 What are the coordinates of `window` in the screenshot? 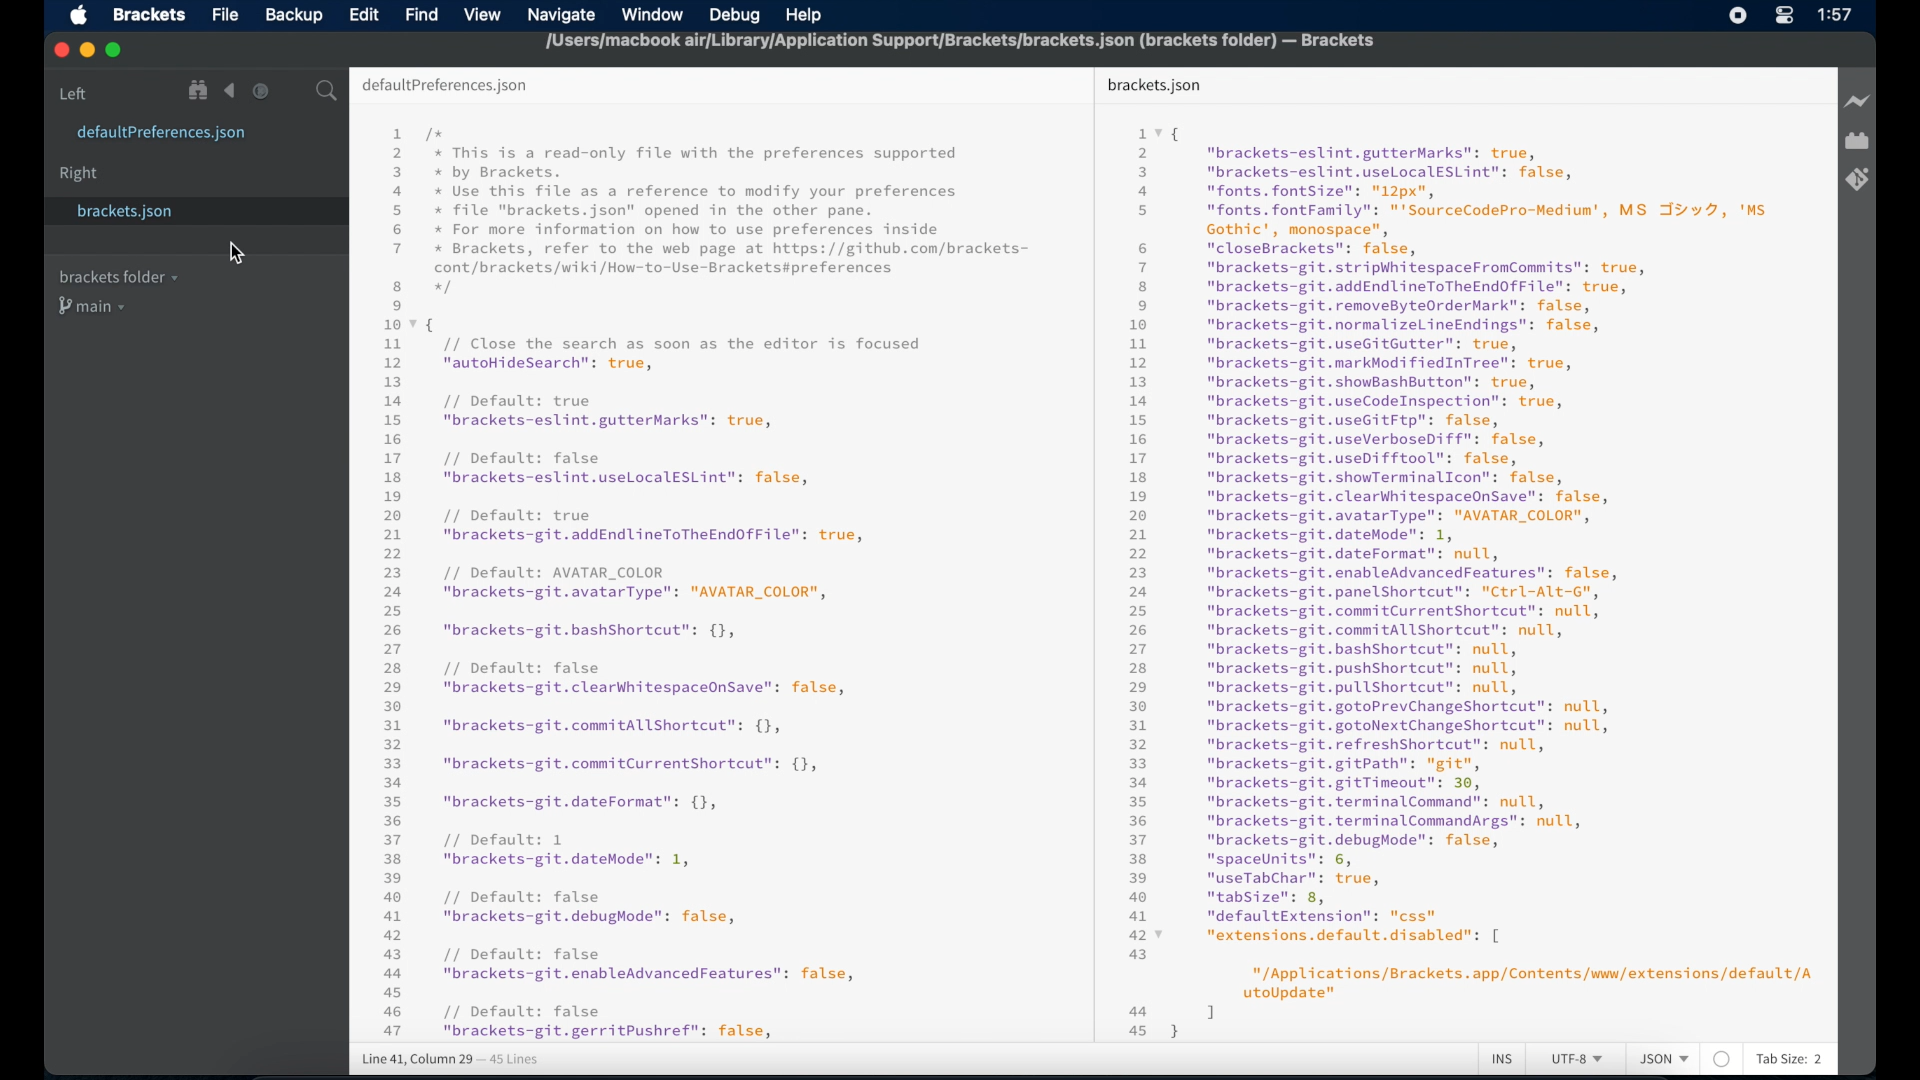 It's located at (655, 14).